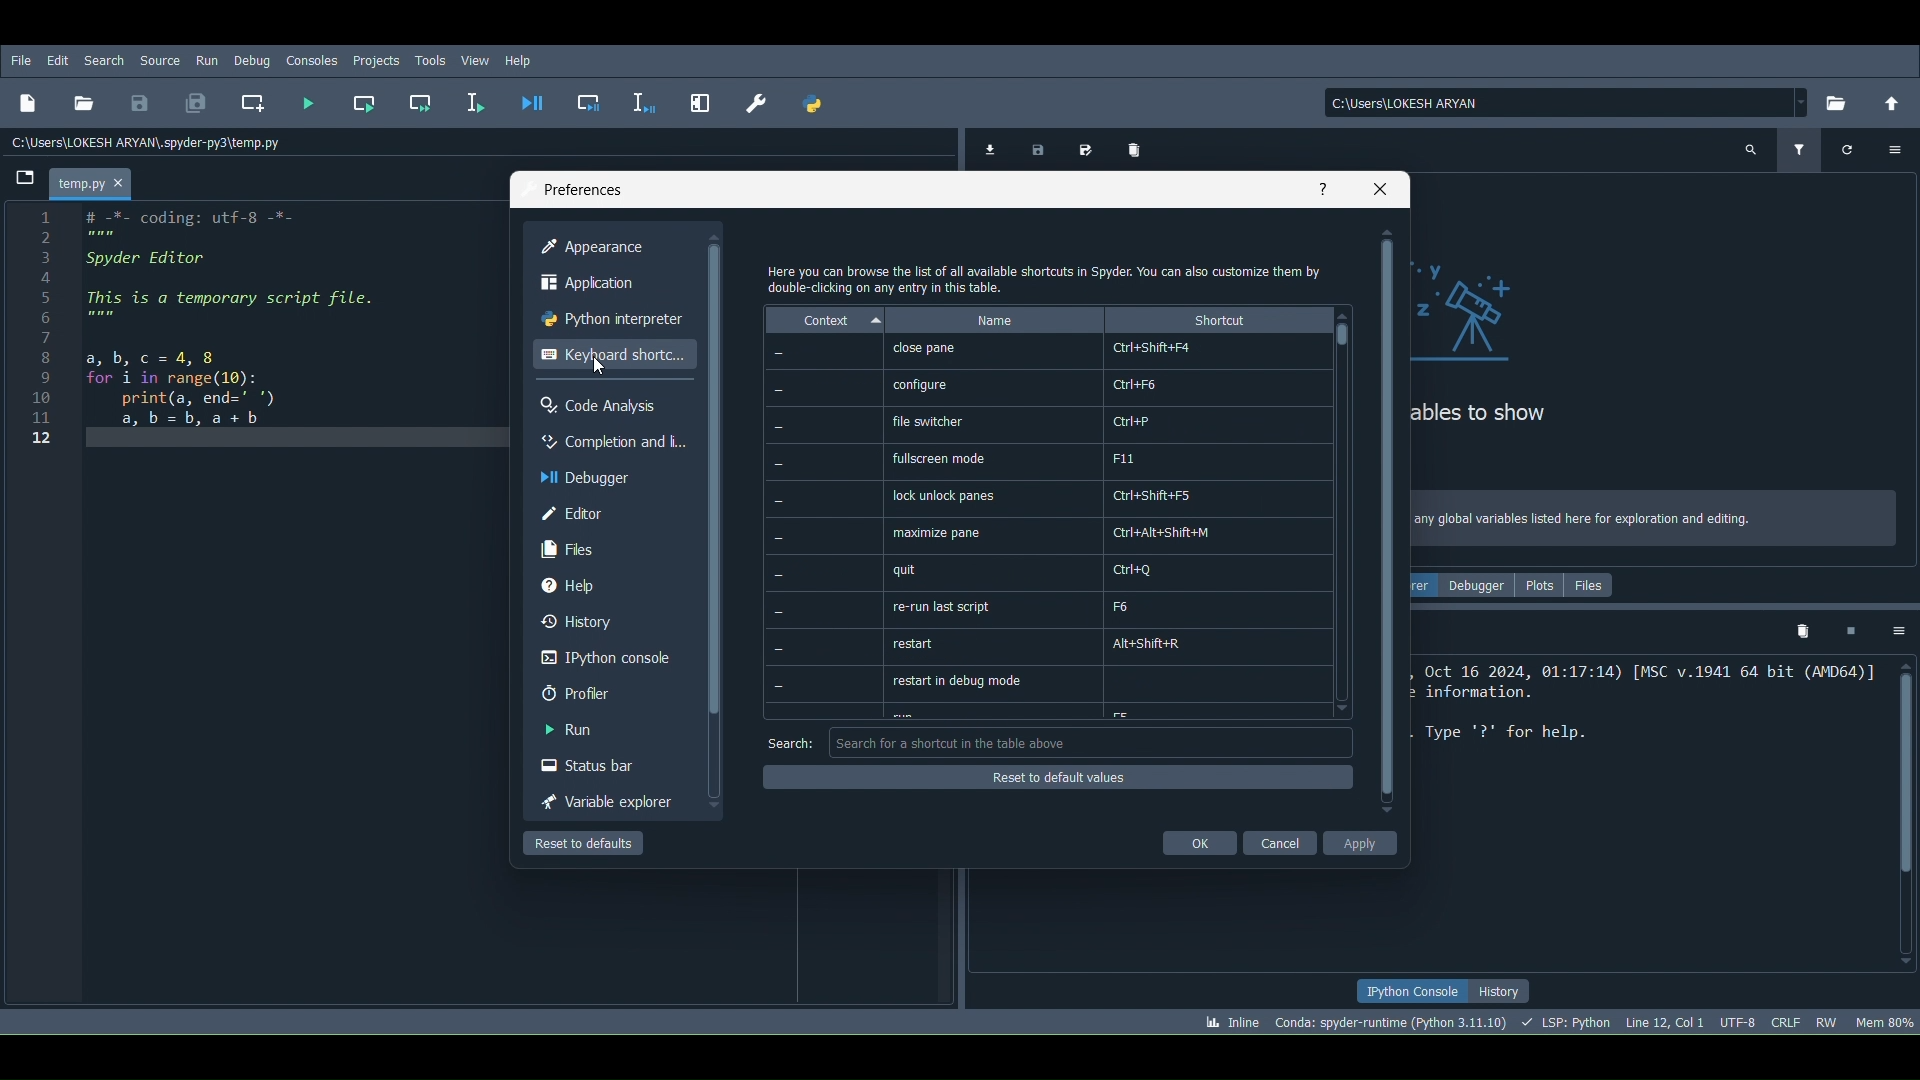  Describe the element at coordinates (255, 103) in the screenshot. I see `Create a new cell at the current line (Ctrl + 2)` at that location.